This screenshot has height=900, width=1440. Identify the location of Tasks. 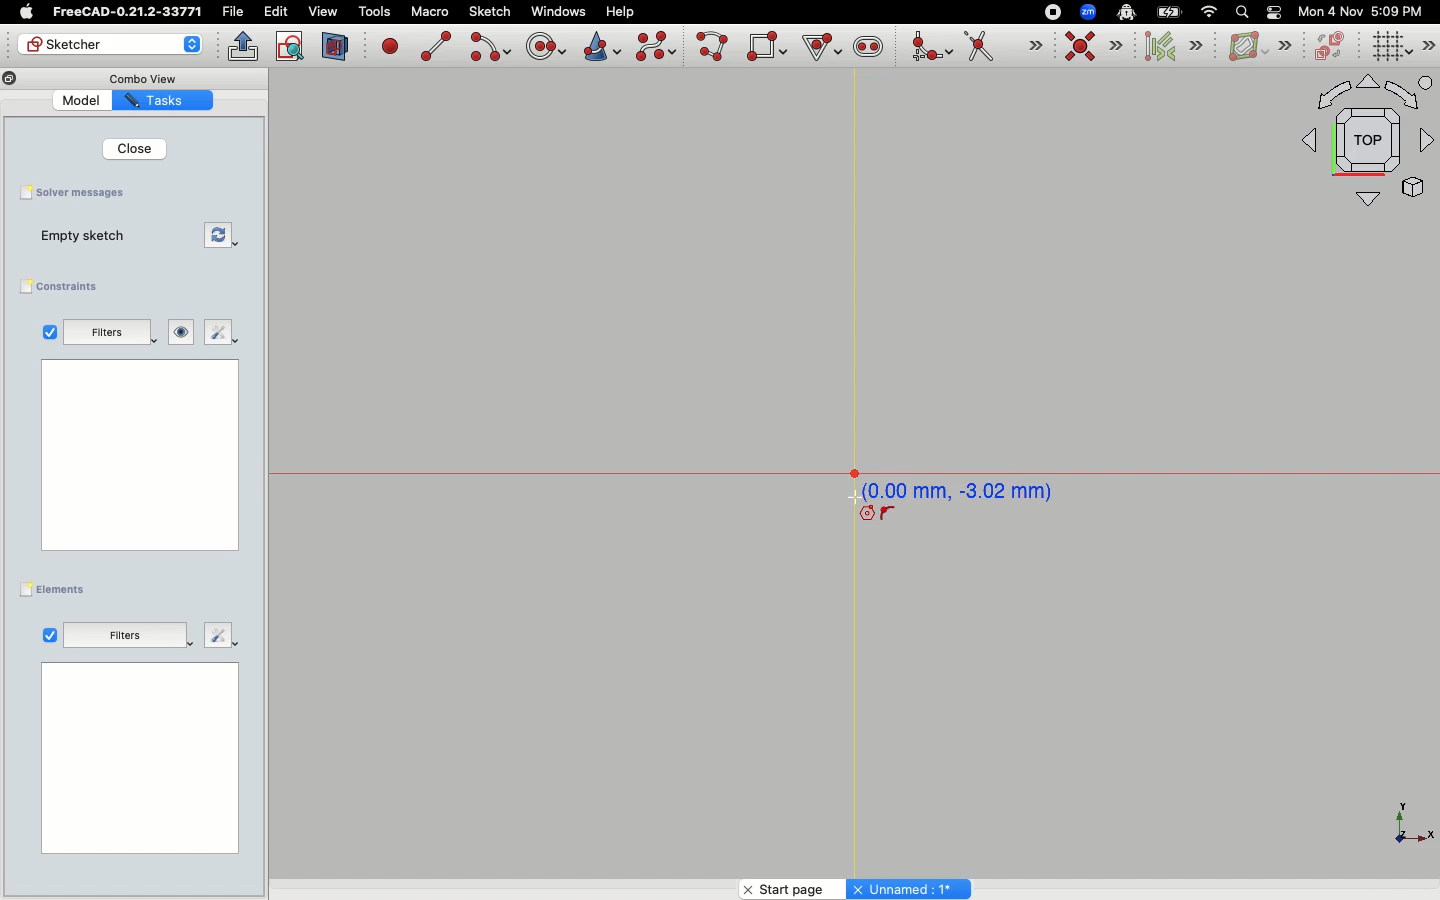
(164, 101).